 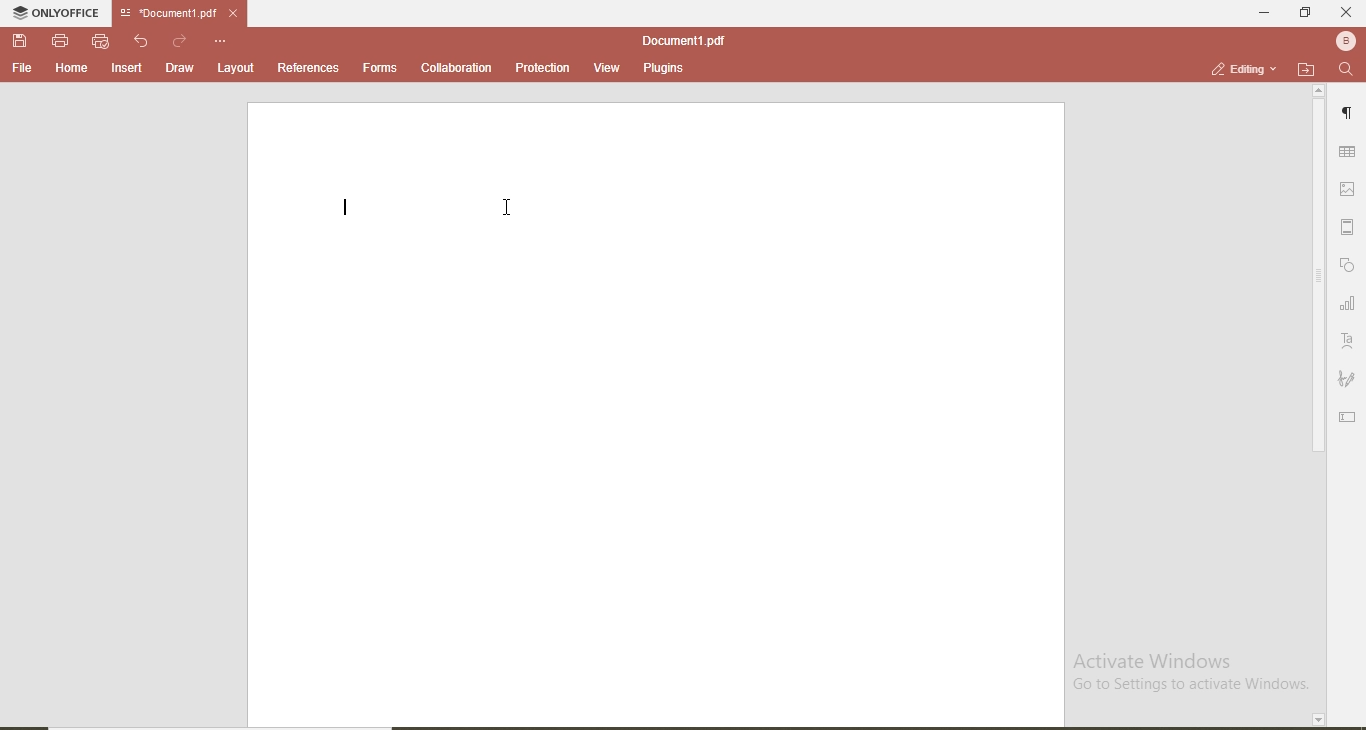 What do you see at coordinates (1195, 671) in the screenshot?
I see `Activate windows` at bounding box center [1195, 671].